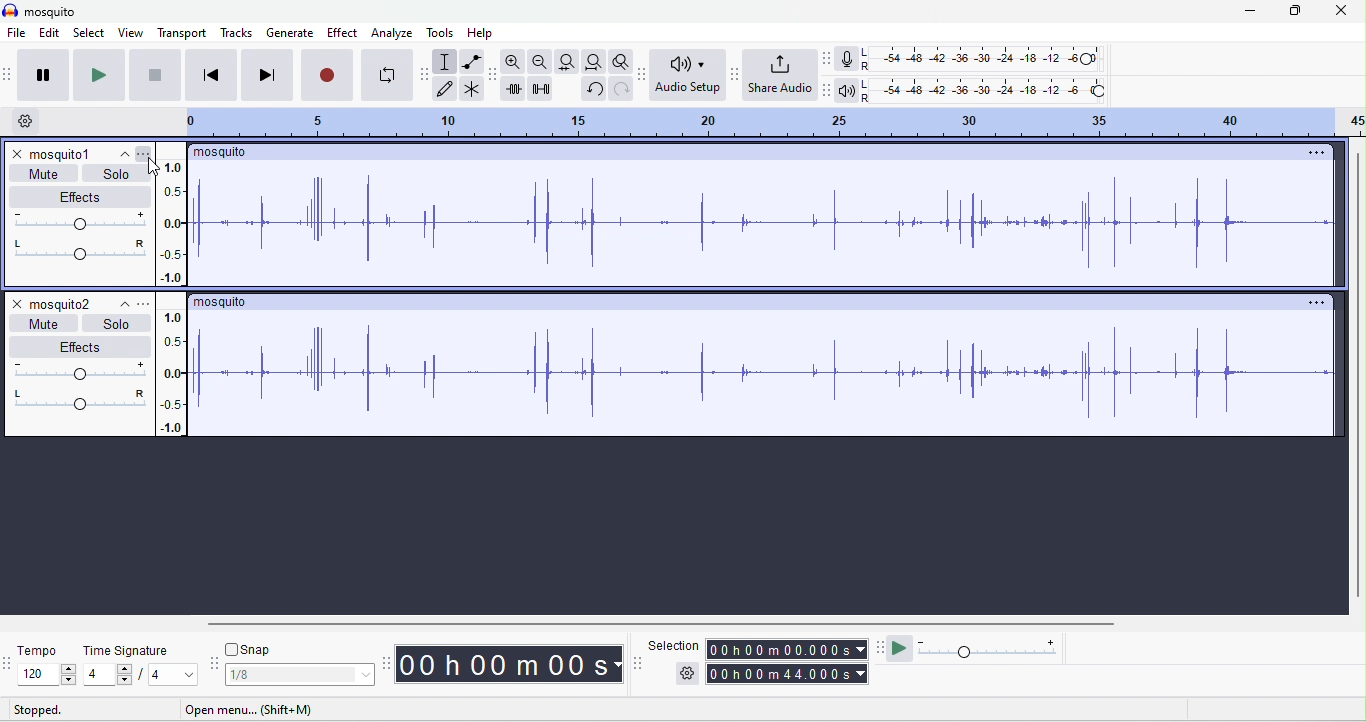  Describe the element at coordinates (980, 58) in the screenshot. I see `recording level` at that location.